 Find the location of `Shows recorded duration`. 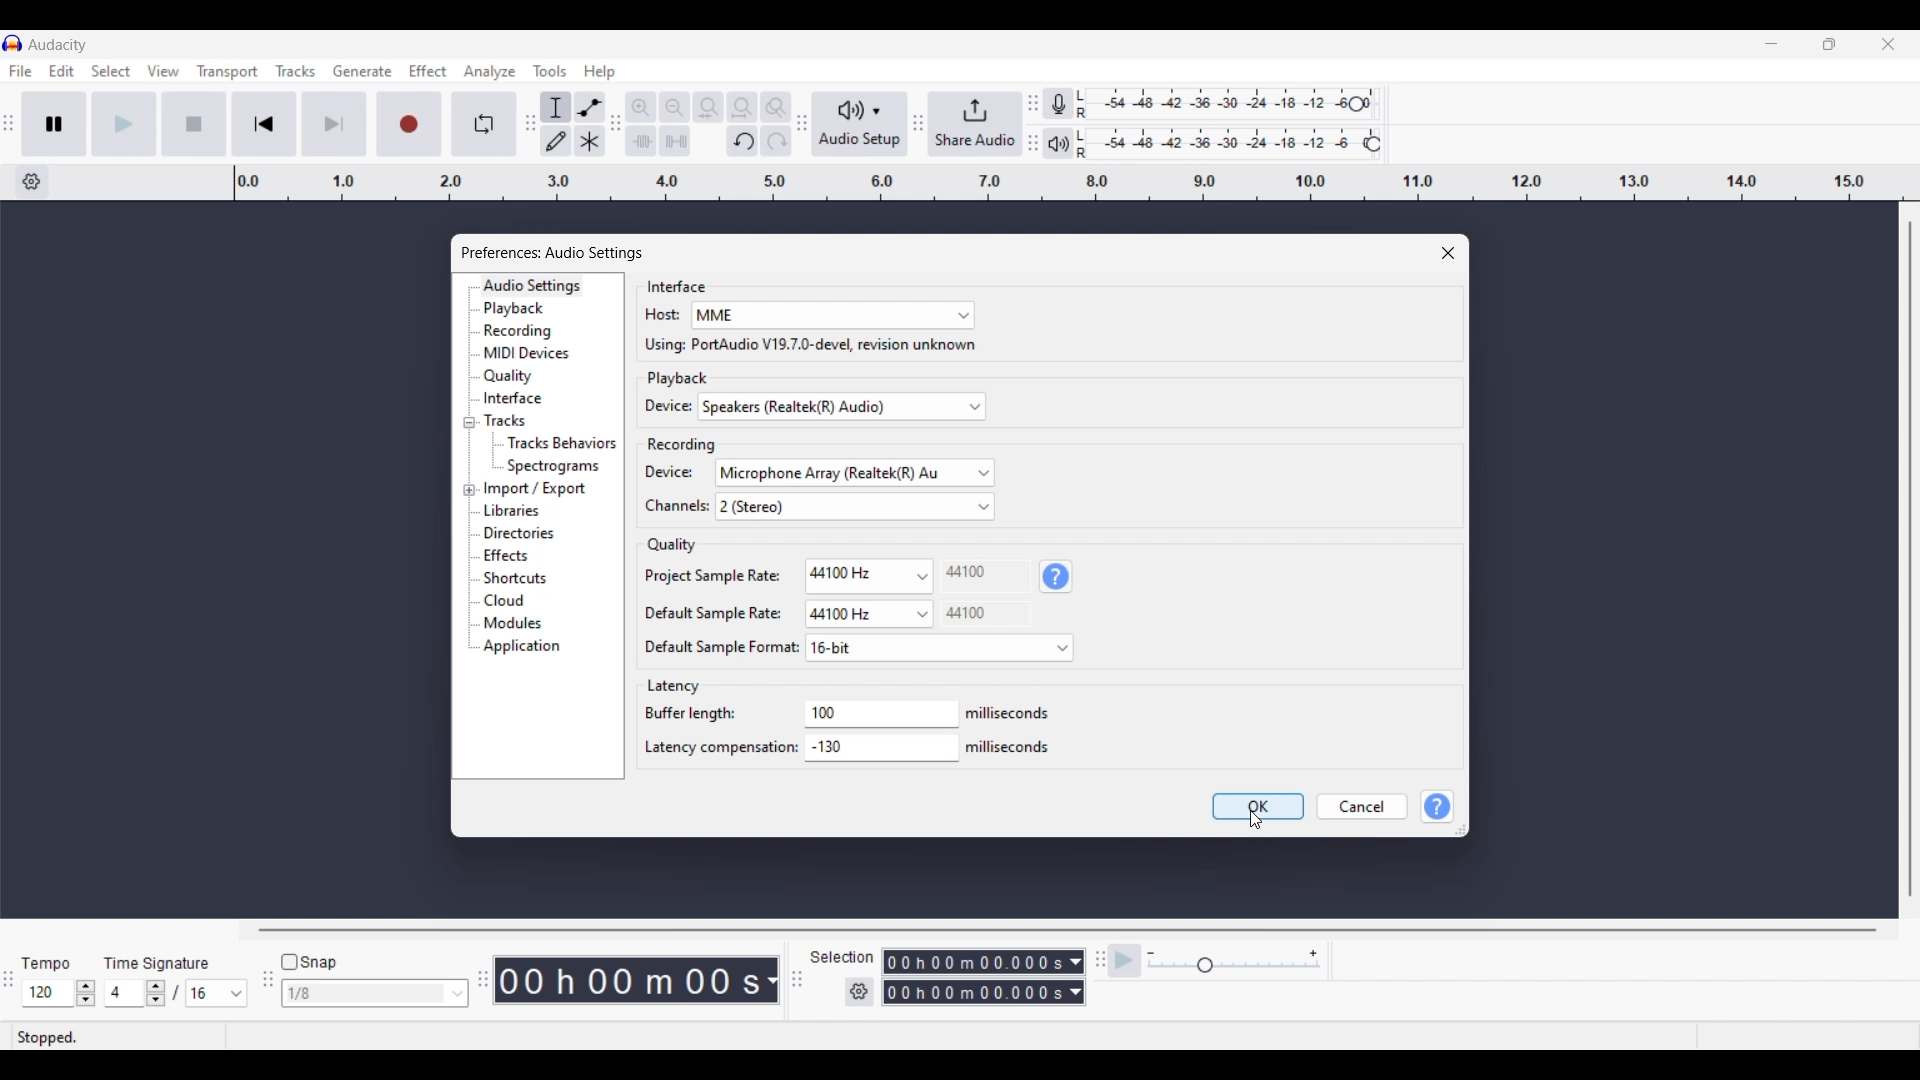

Shows recorded duration is located at coordinates (628, 980).